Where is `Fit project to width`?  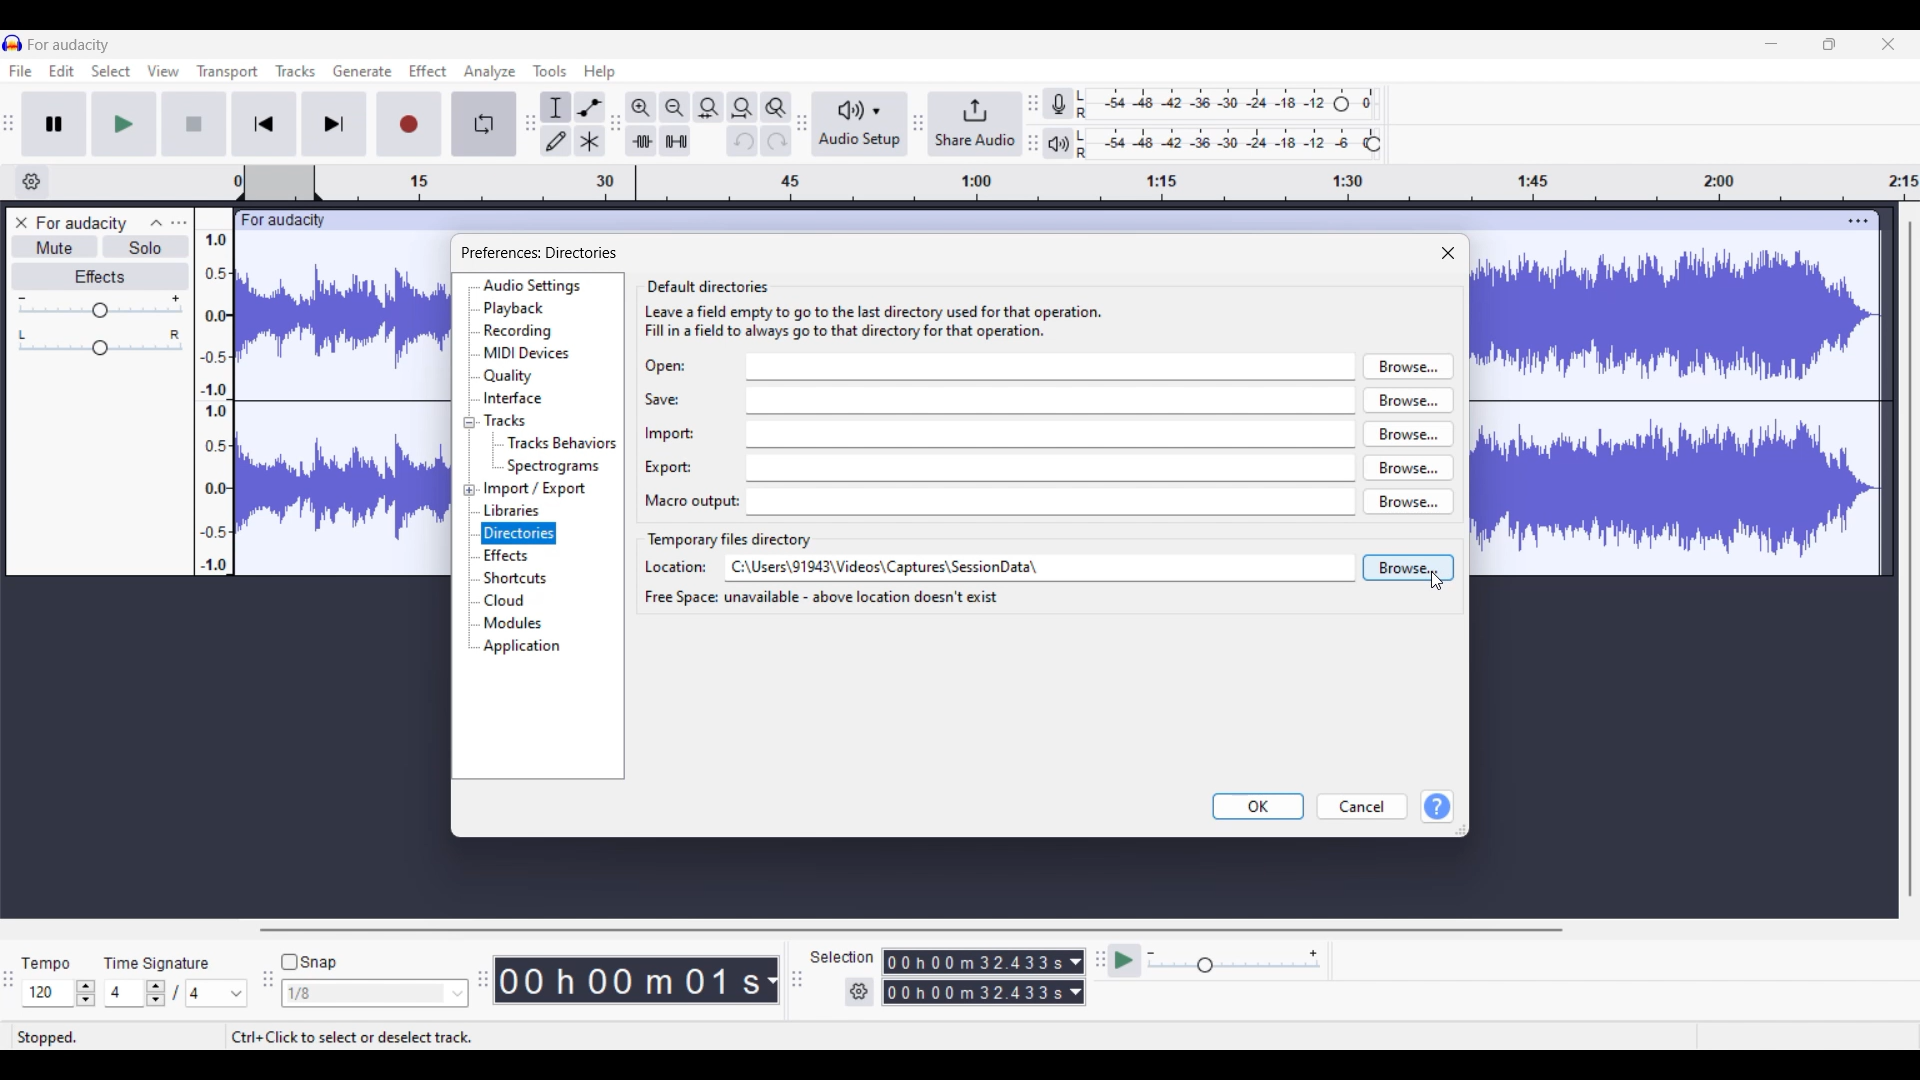 Fit project to width is located at coordinates (742, 108).